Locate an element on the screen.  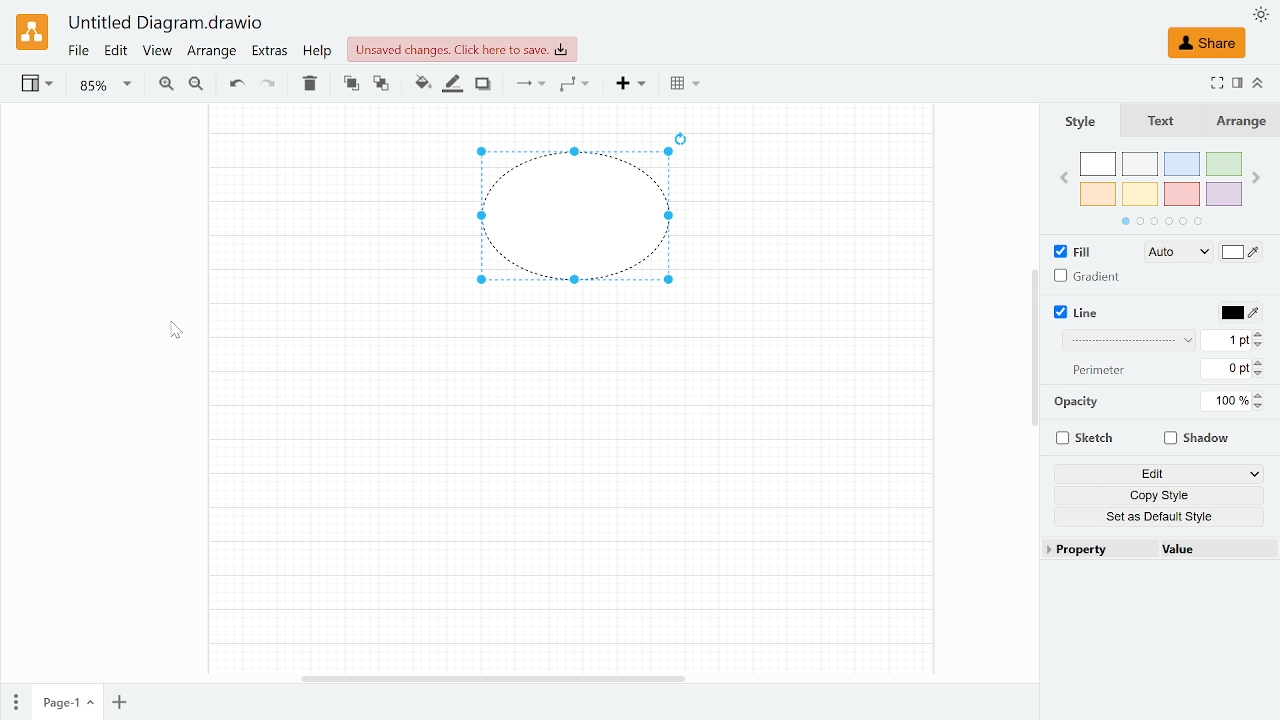
Draw.io logo is located at coordinates (33, 31).